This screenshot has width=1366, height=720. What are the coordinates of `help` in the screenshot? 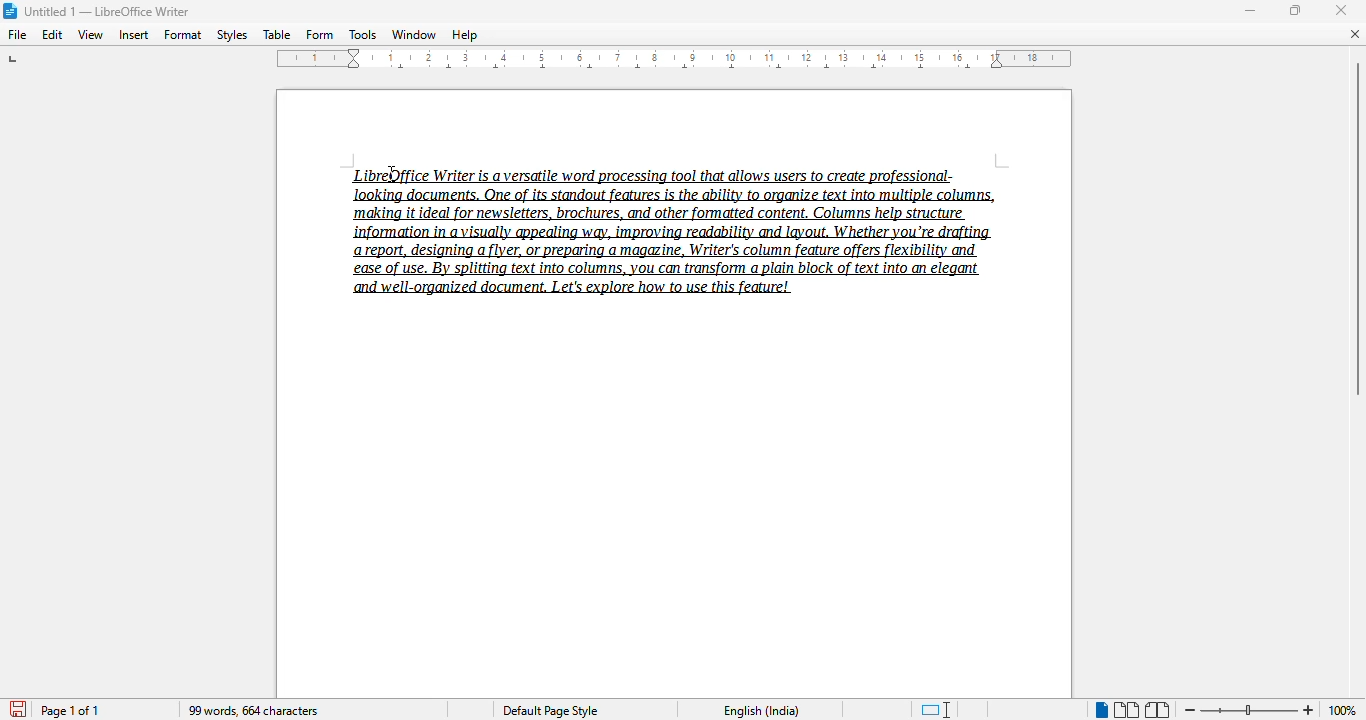 It's located at (465, 35).